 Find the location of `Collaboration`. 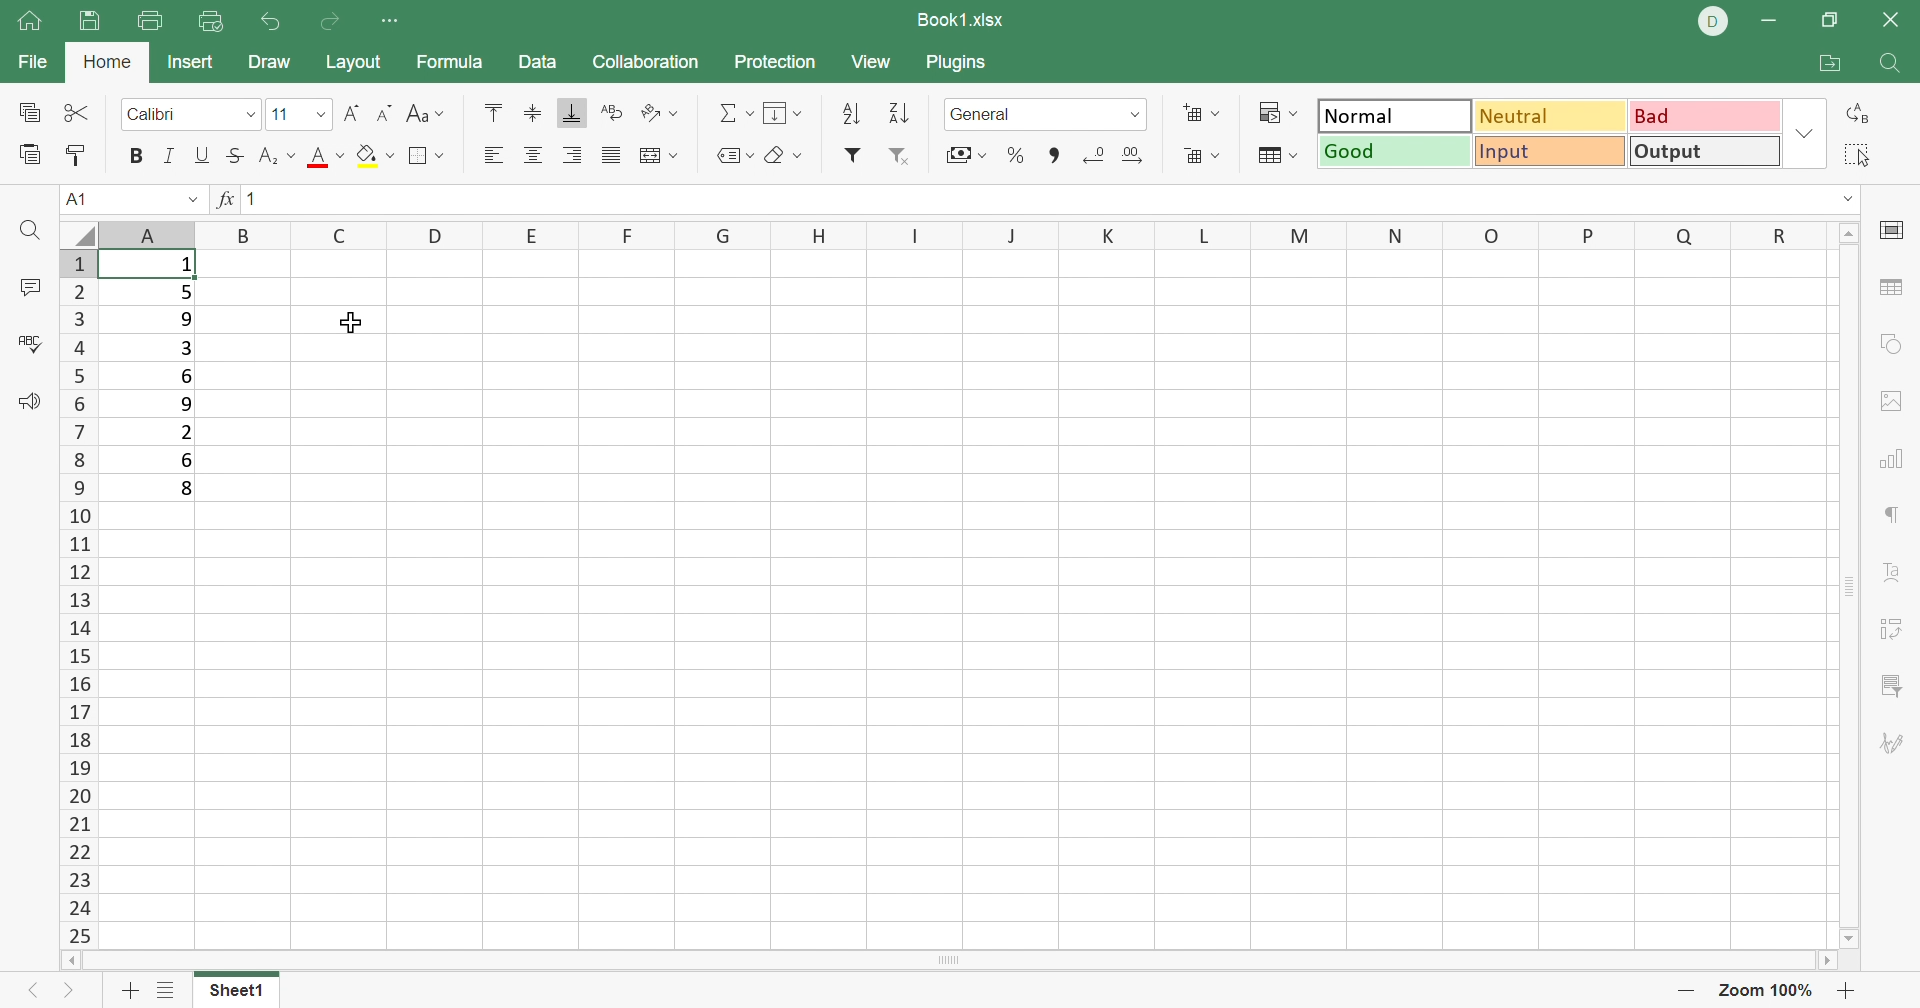

Collaboration is located at coordinates (645, 61).